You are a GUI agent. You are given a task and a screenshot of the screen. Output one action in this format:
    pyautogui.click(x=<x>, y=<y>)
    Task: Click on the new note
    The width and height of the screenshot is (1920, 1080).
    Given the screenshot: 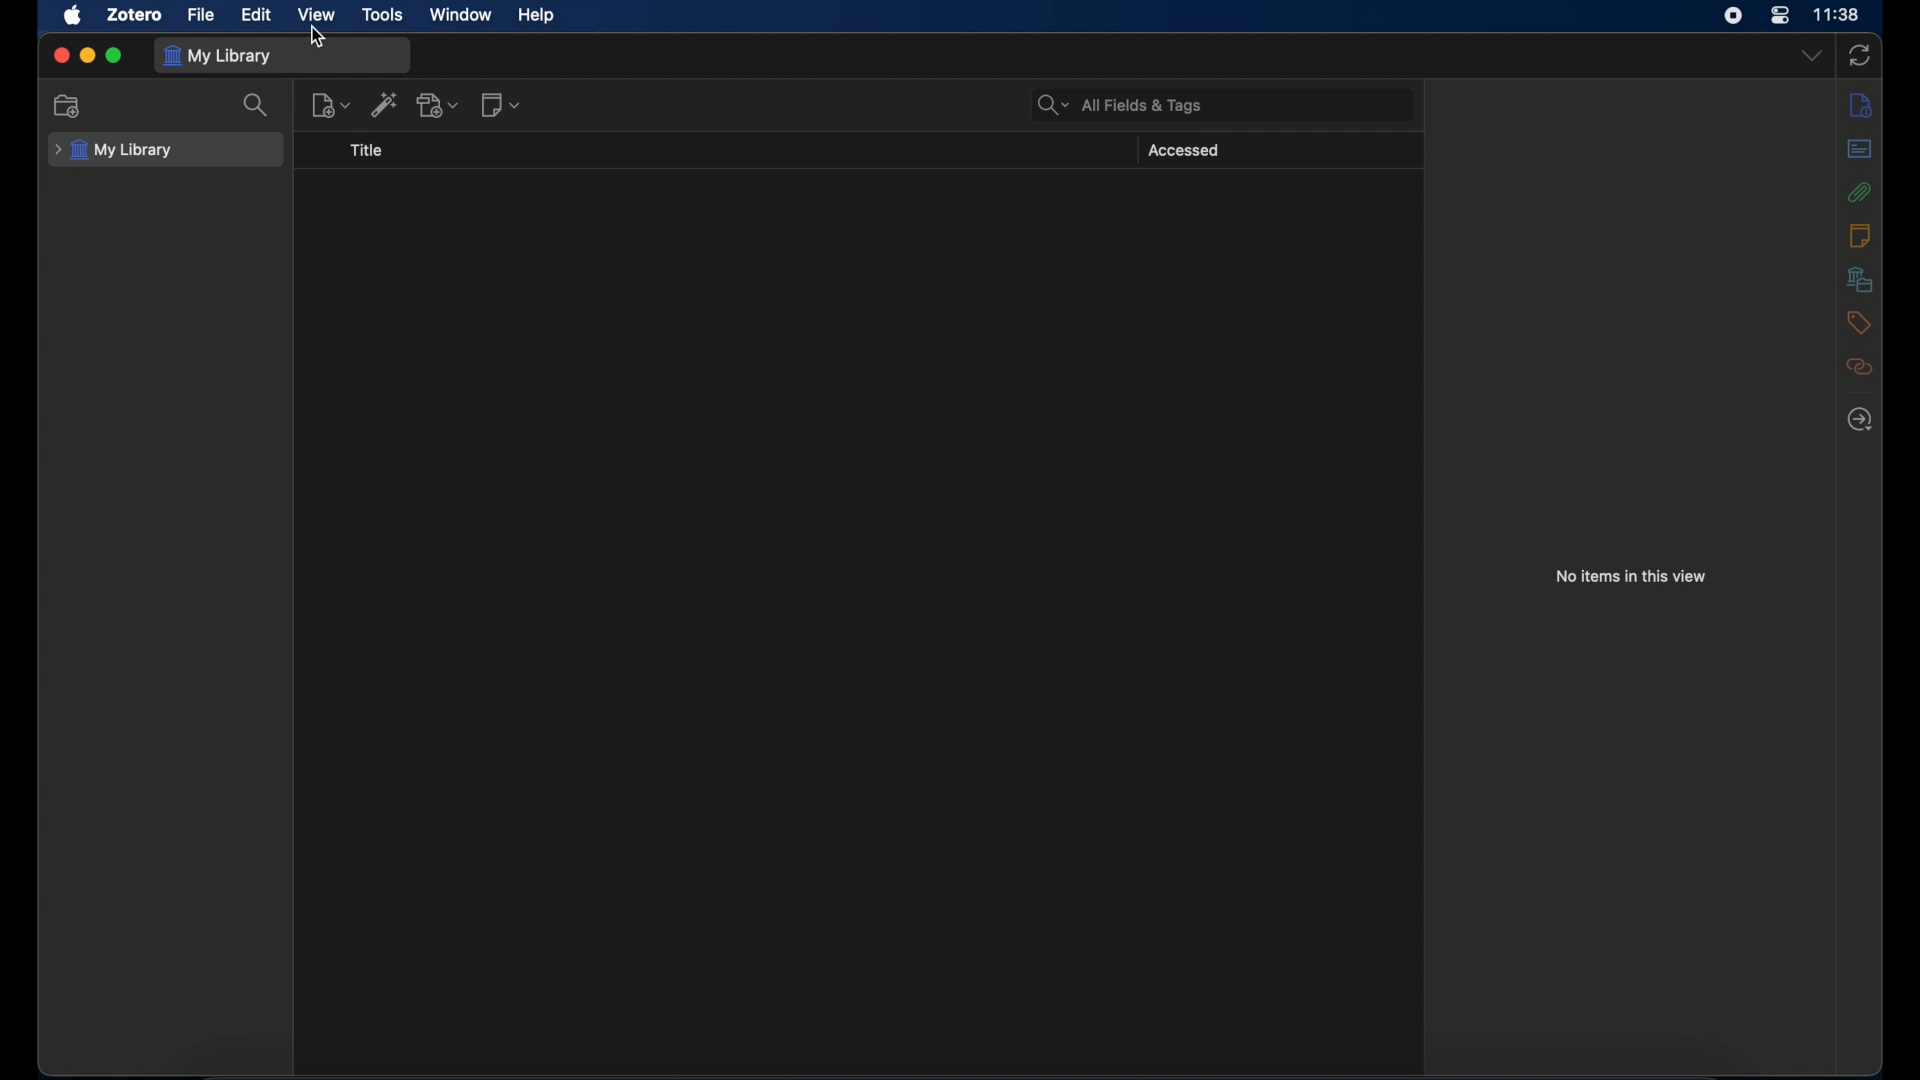 What is the action you would take?
    pyautogui.click(x=331, y=105)
    